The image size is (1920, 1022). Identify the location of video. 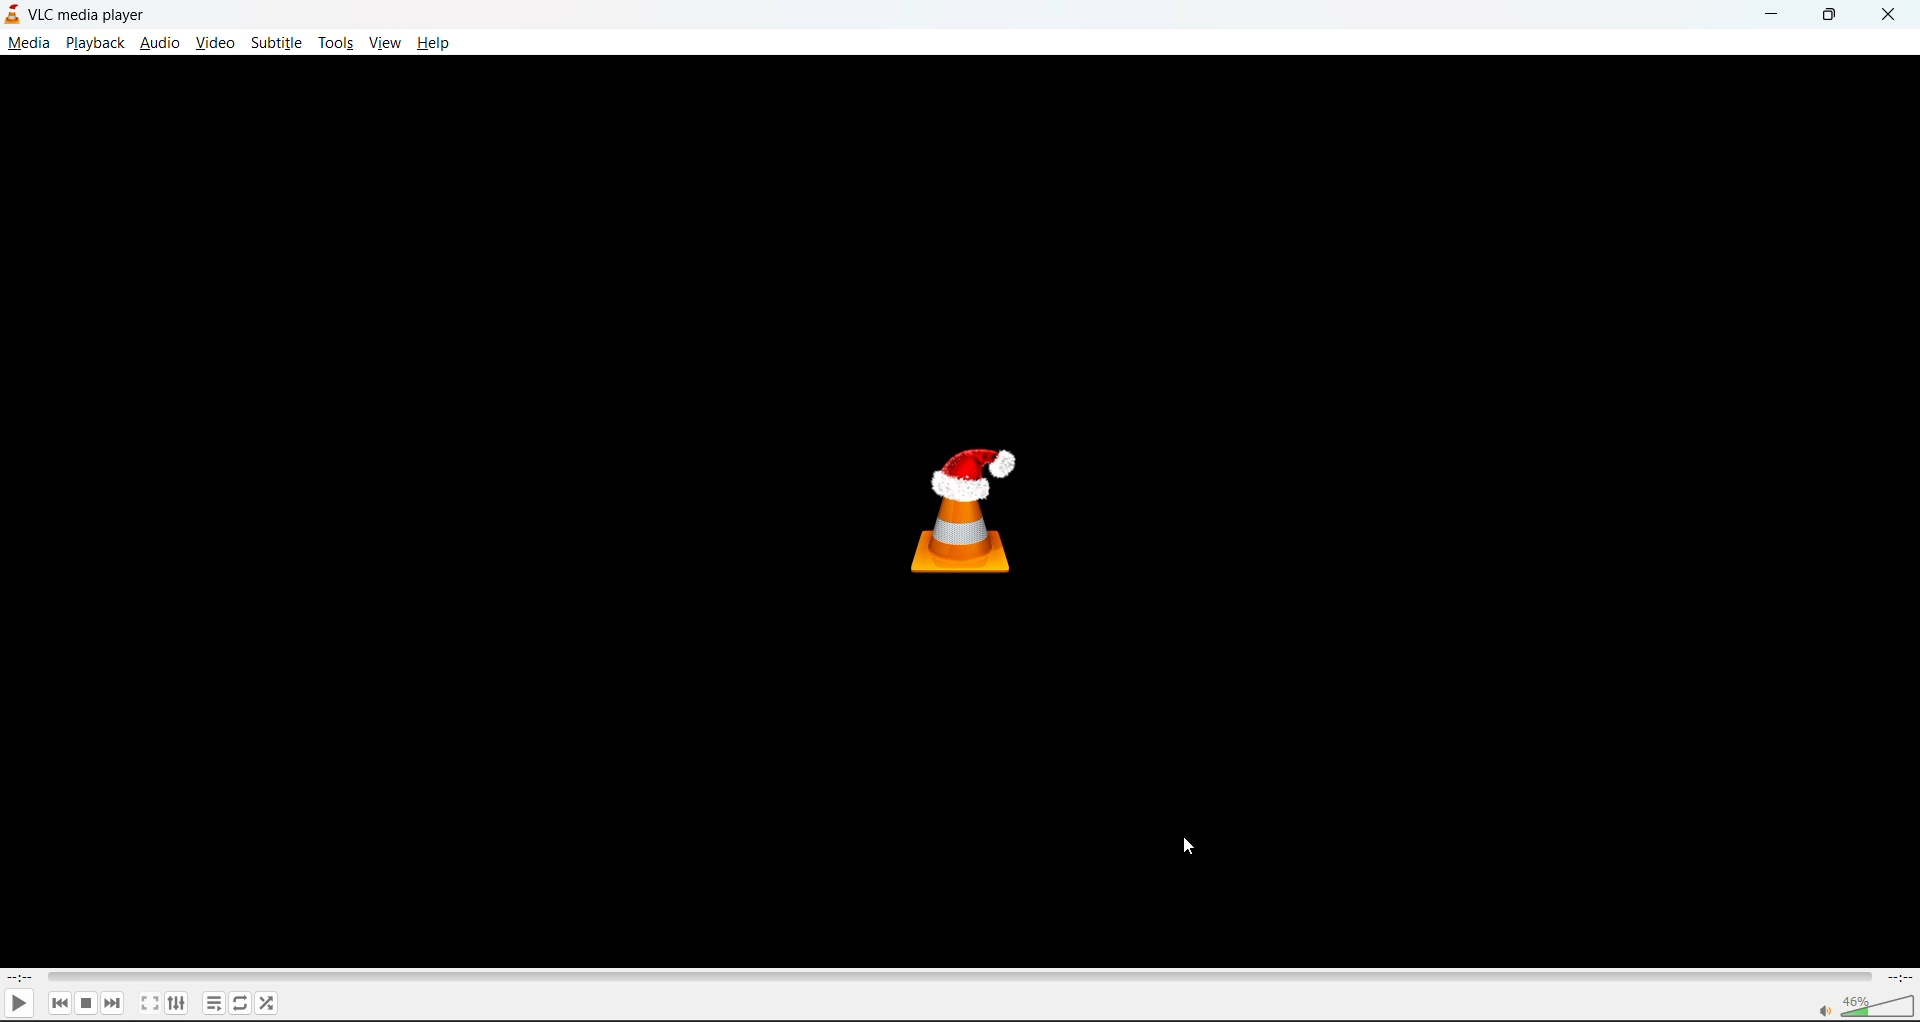
(215, 44).